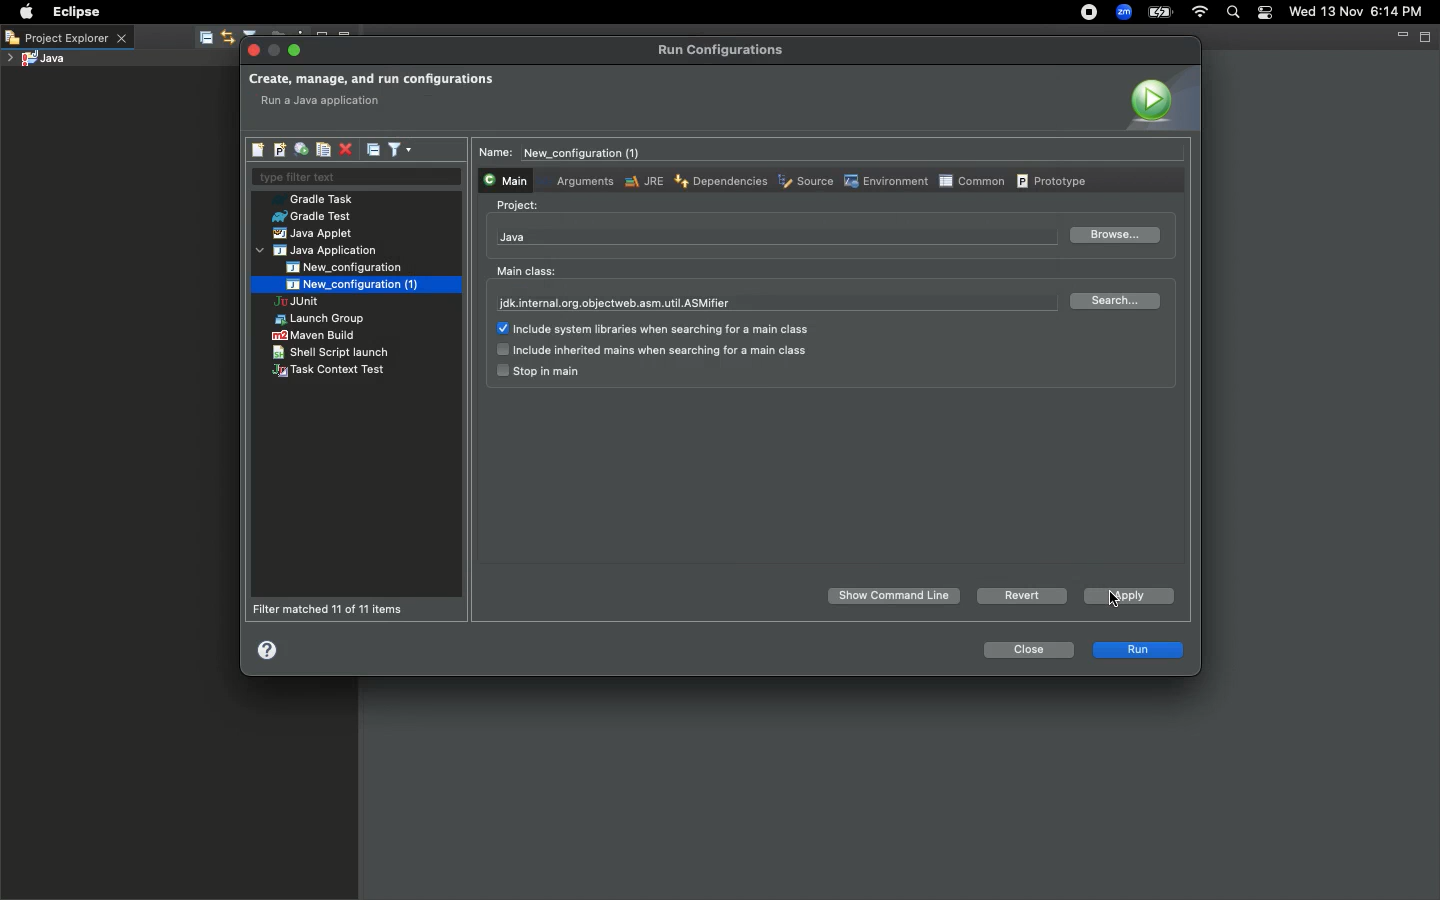 The width and height of the screenshot is (1440, 900). I want to click on Clicking on apply, so click(1127, 598).